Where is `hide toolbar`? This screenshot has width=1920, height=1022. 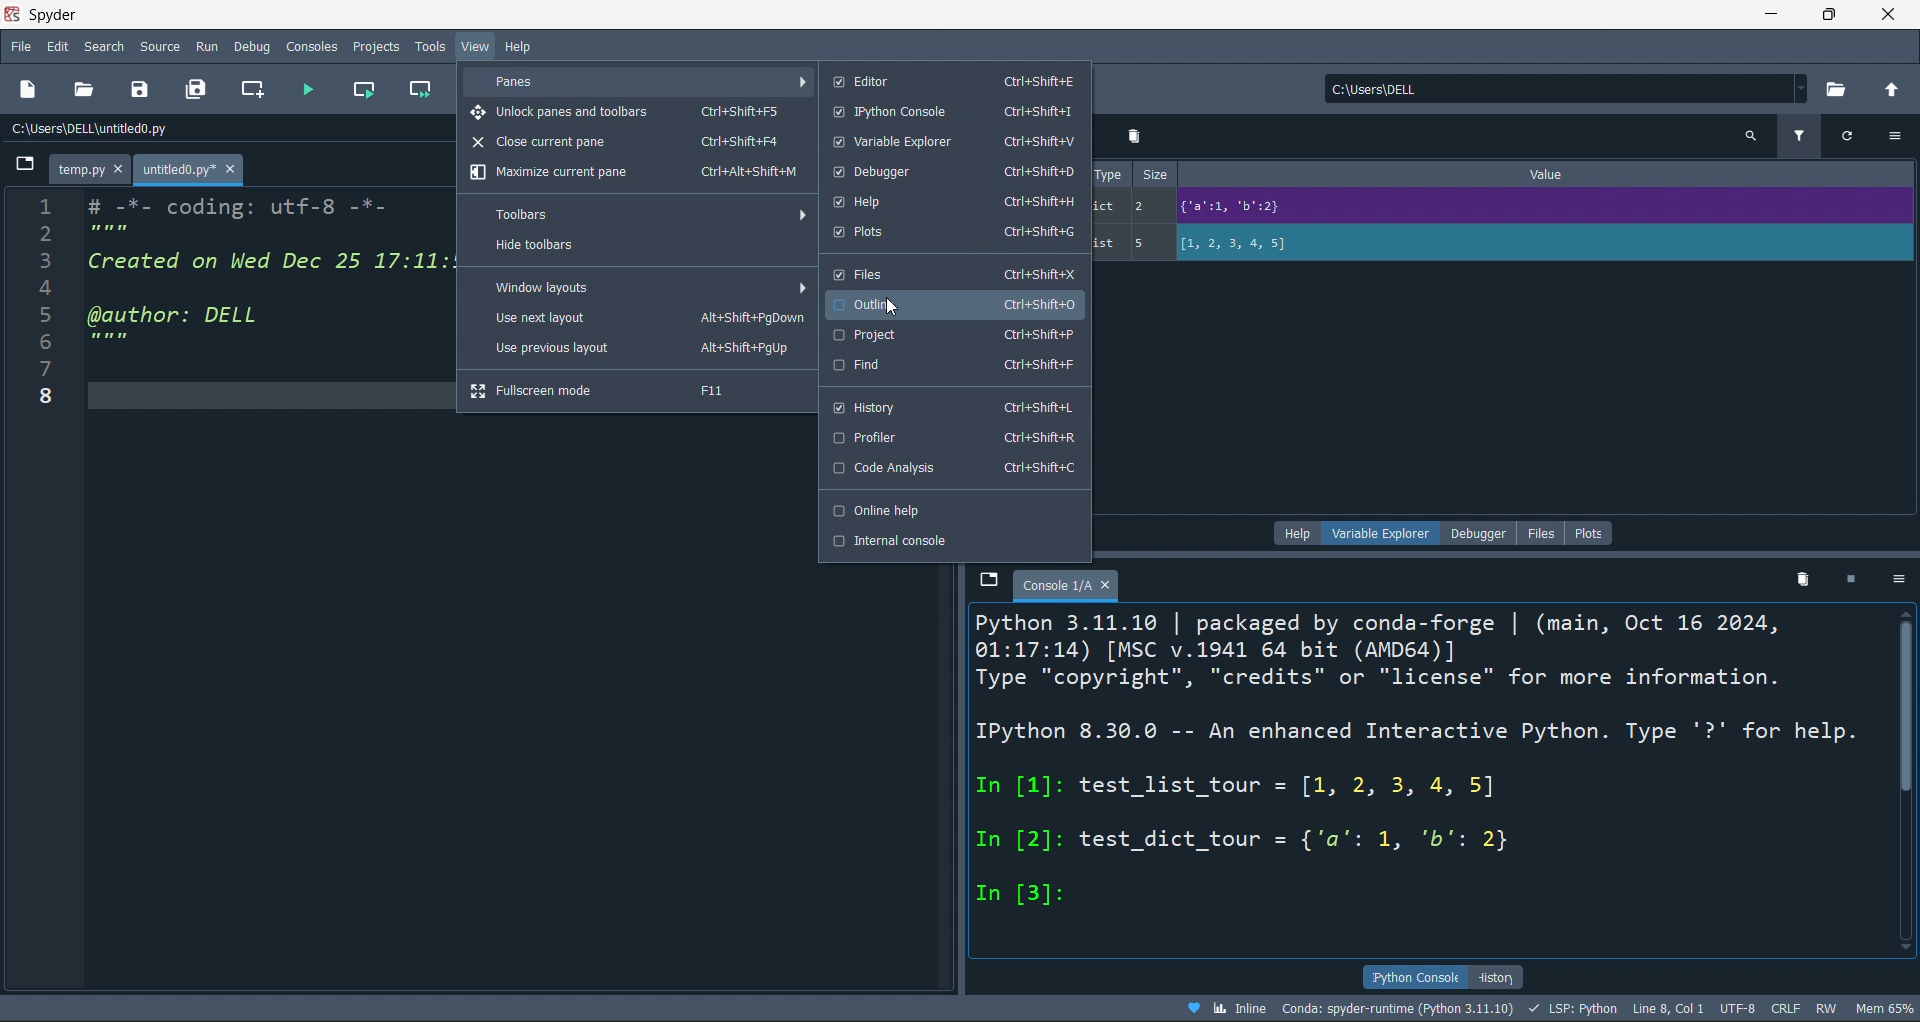 hide toolbar is located at coordinates (637, 246).